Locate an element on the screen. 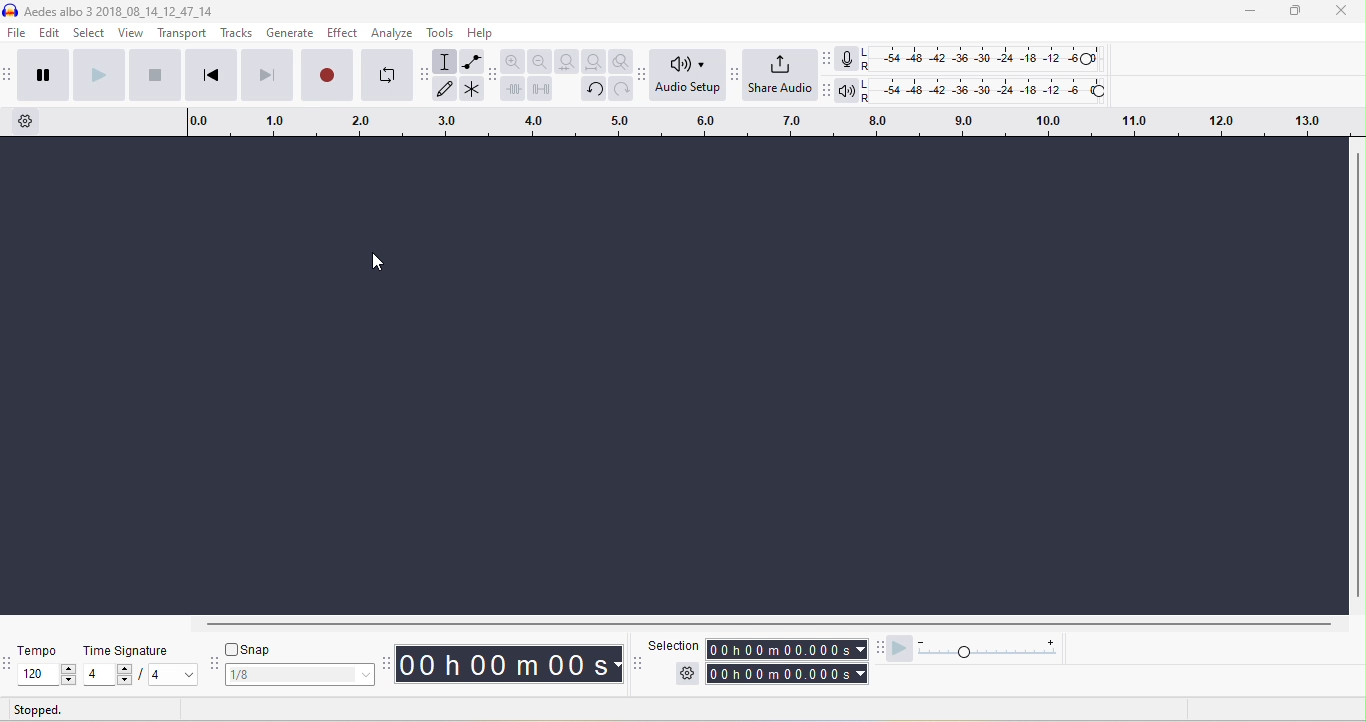 The image size is (1366, 722). audacity time tool bar is located at coordinates (389, 662).